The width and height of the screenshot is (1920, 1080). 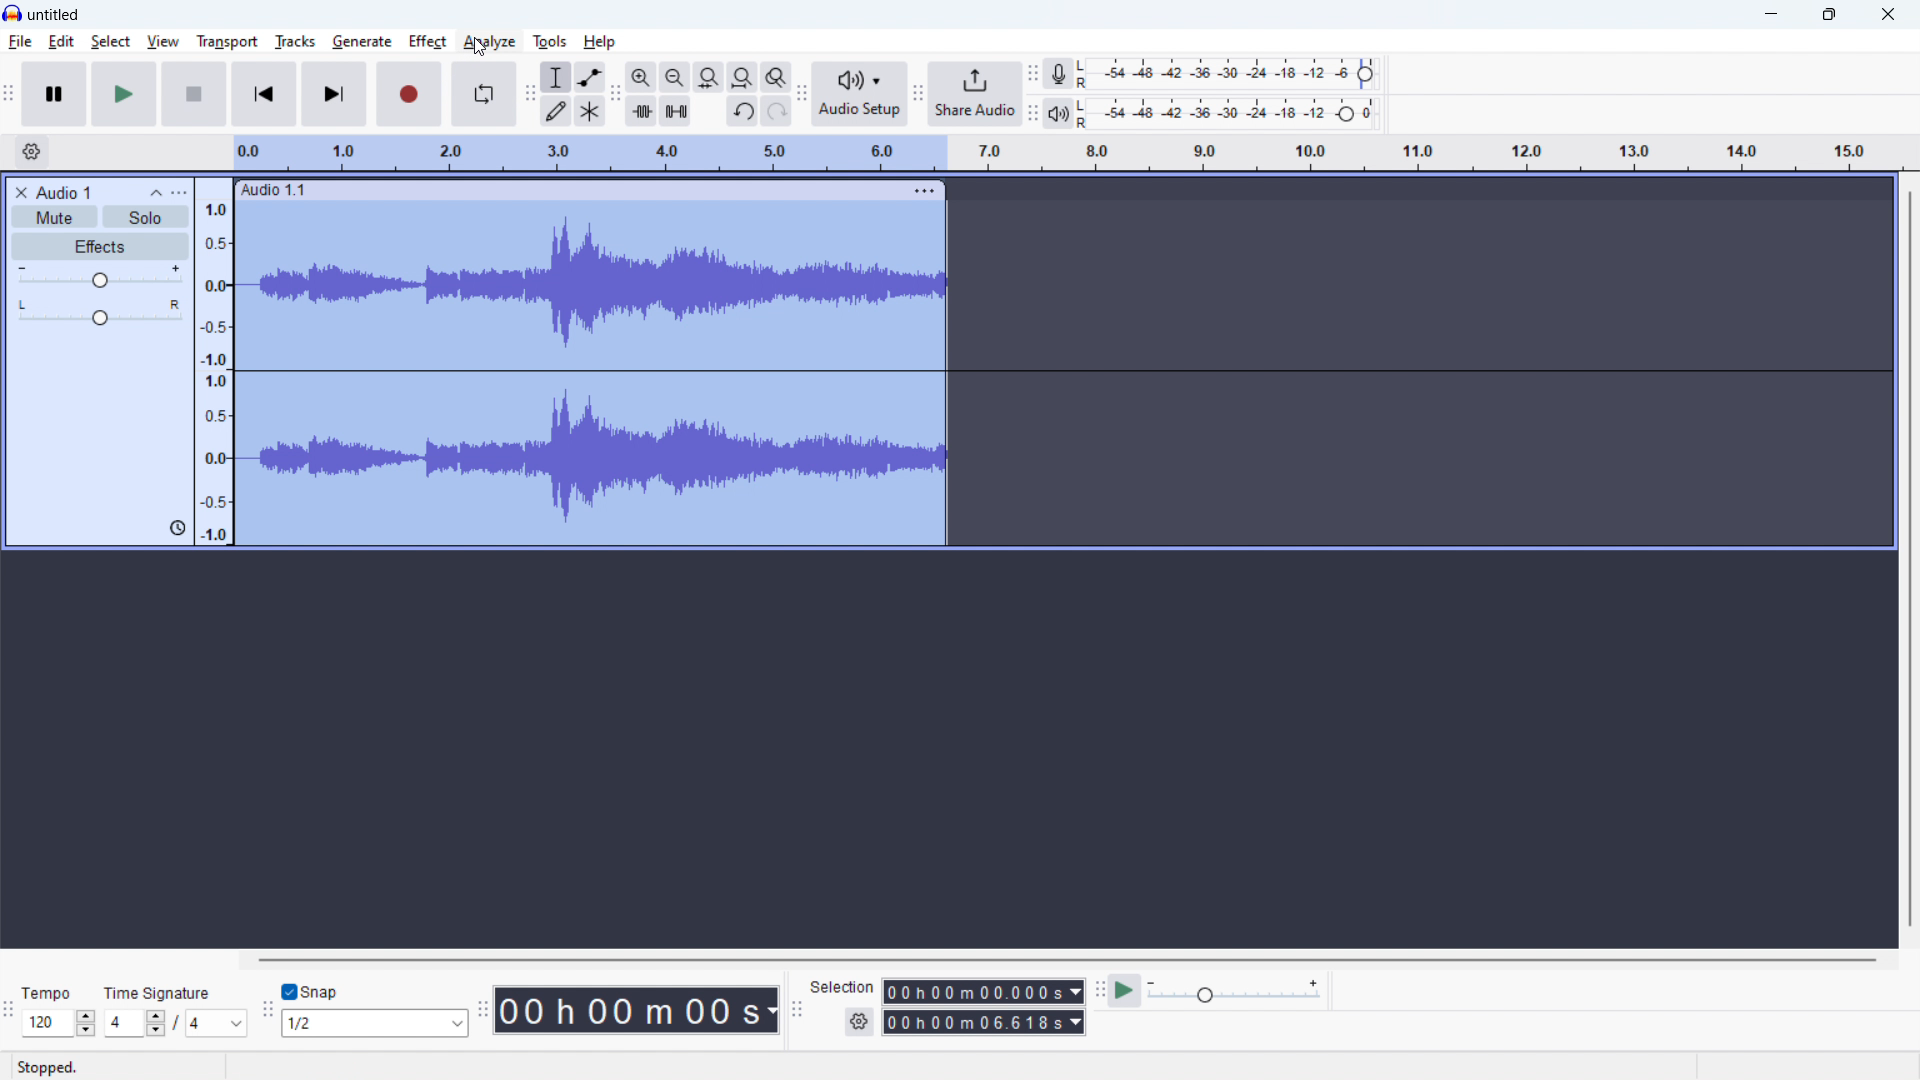 What do you see at coordinates (743, 77) in the screenshot?
I see `fit project to width` at bounding box center [743, 77].